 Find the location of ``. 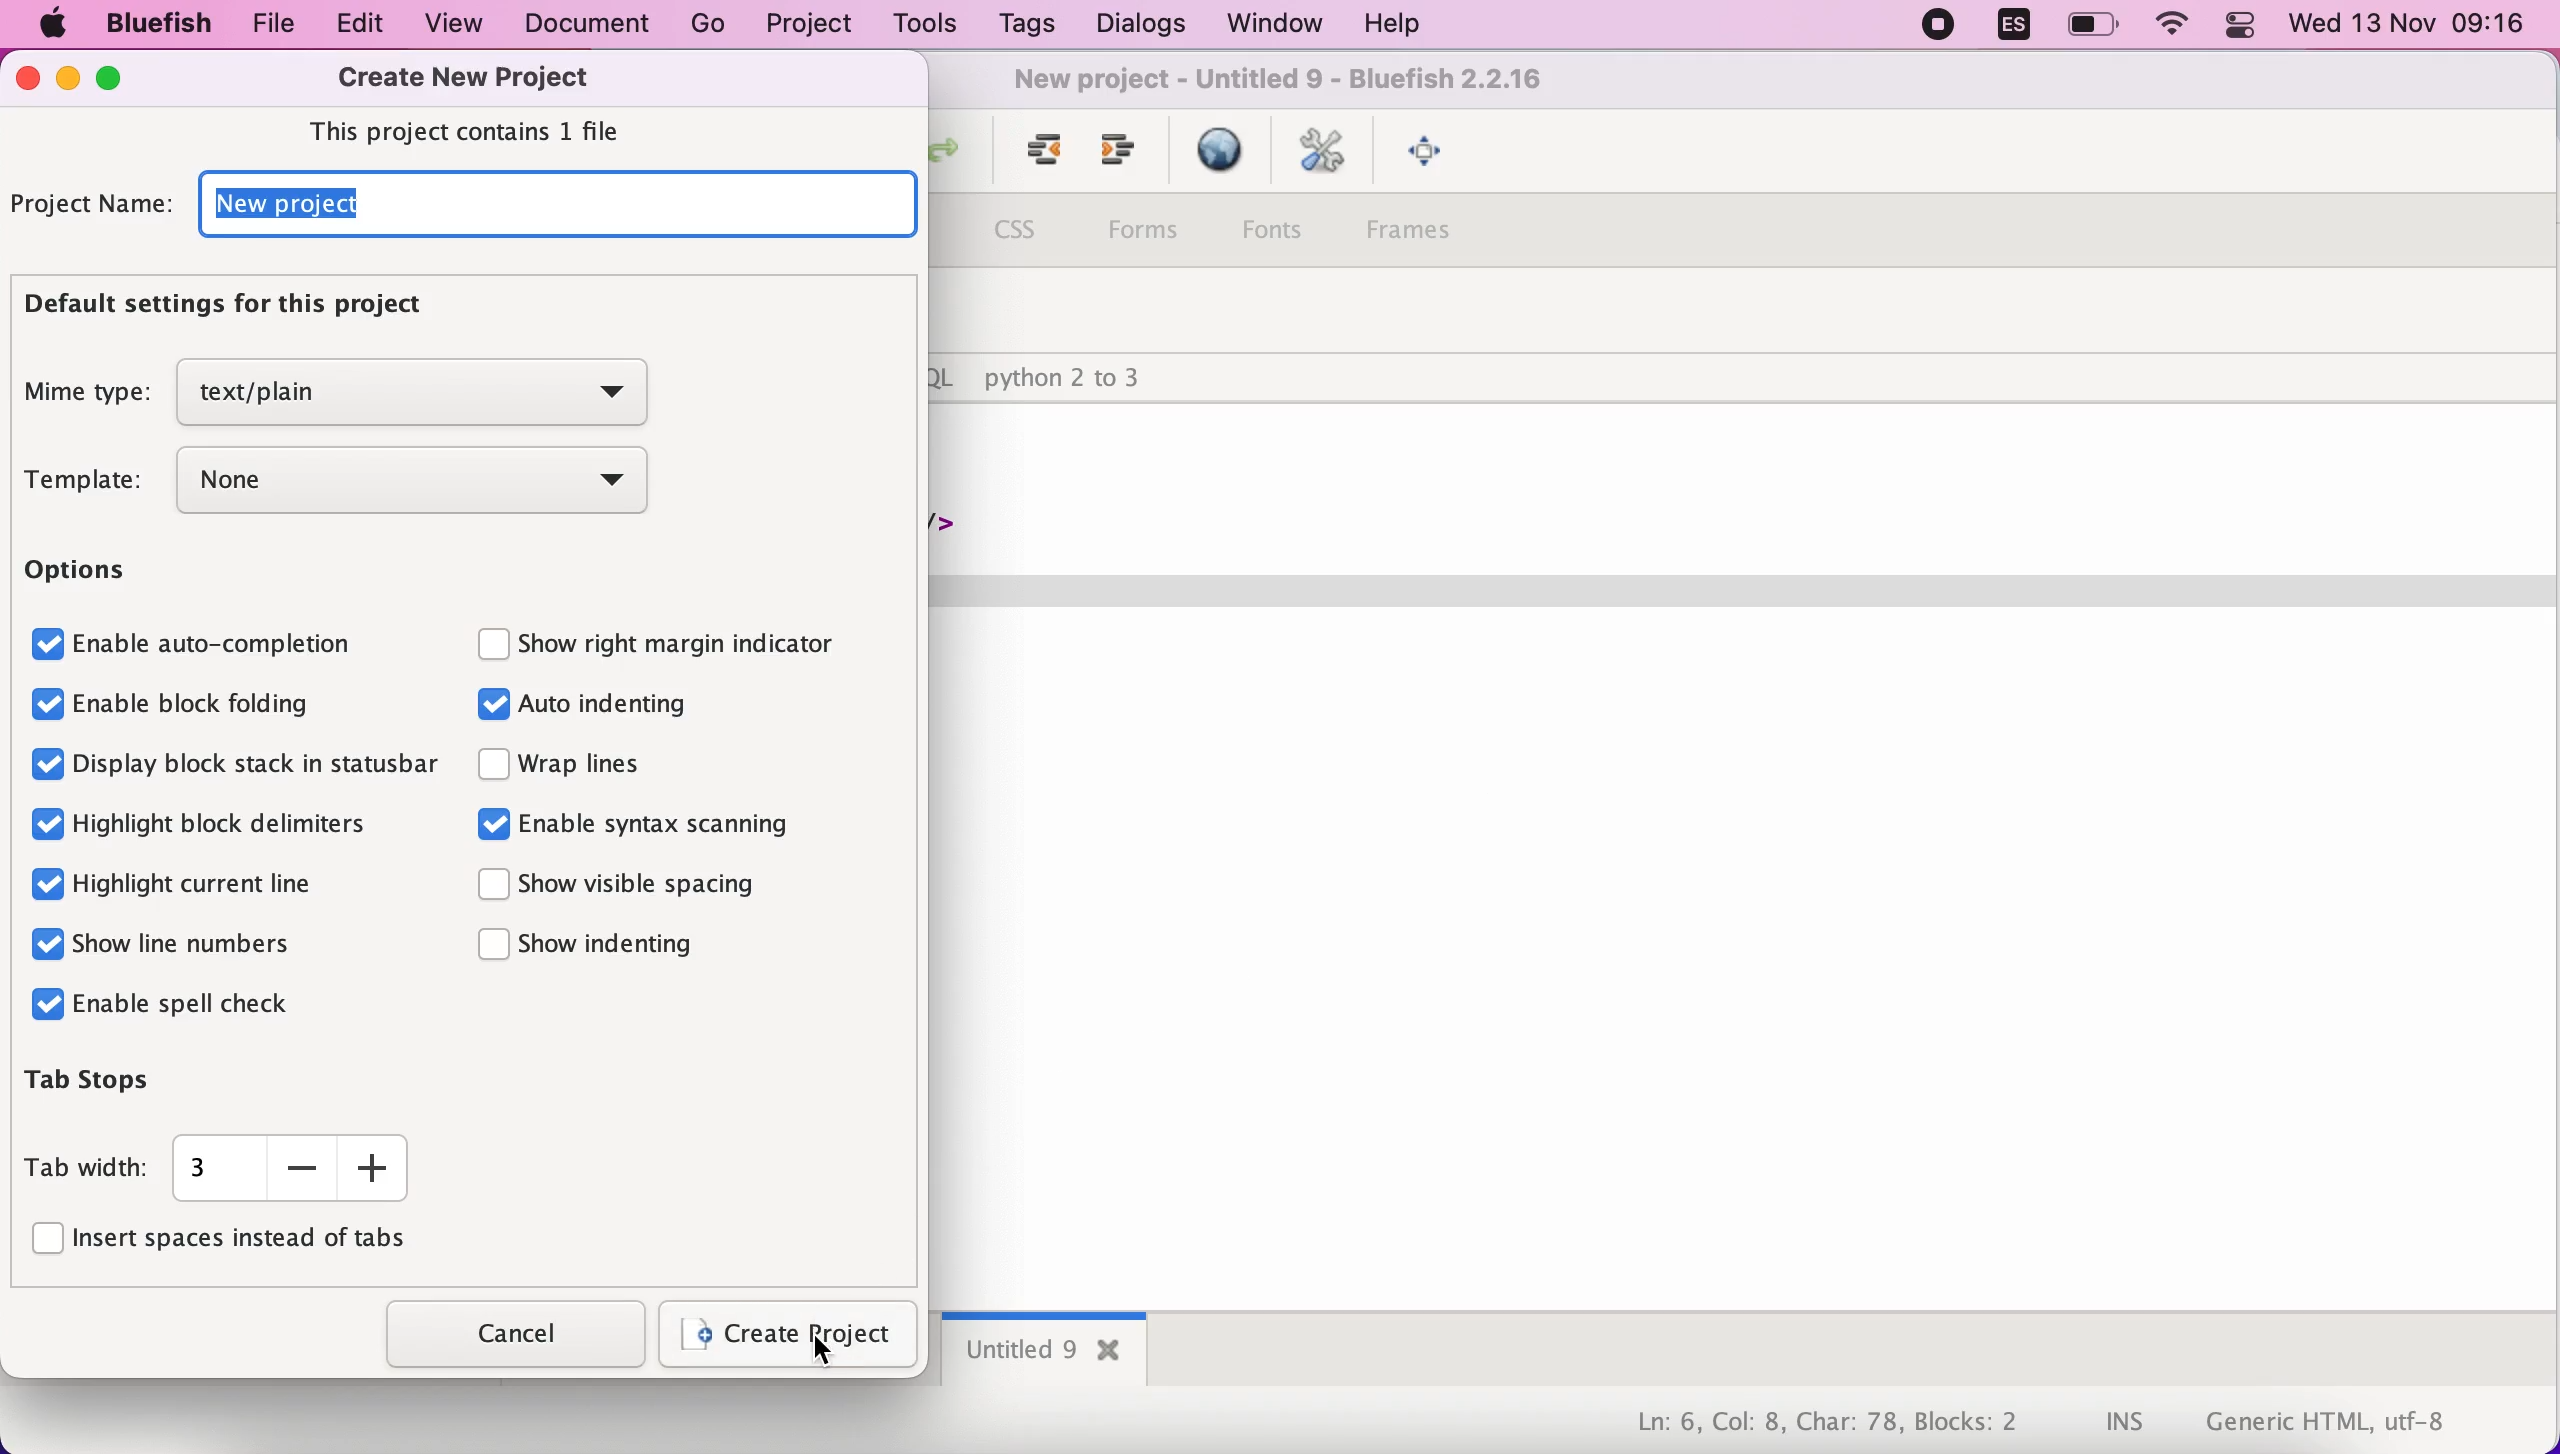

 is located at coordinates (26, 81).